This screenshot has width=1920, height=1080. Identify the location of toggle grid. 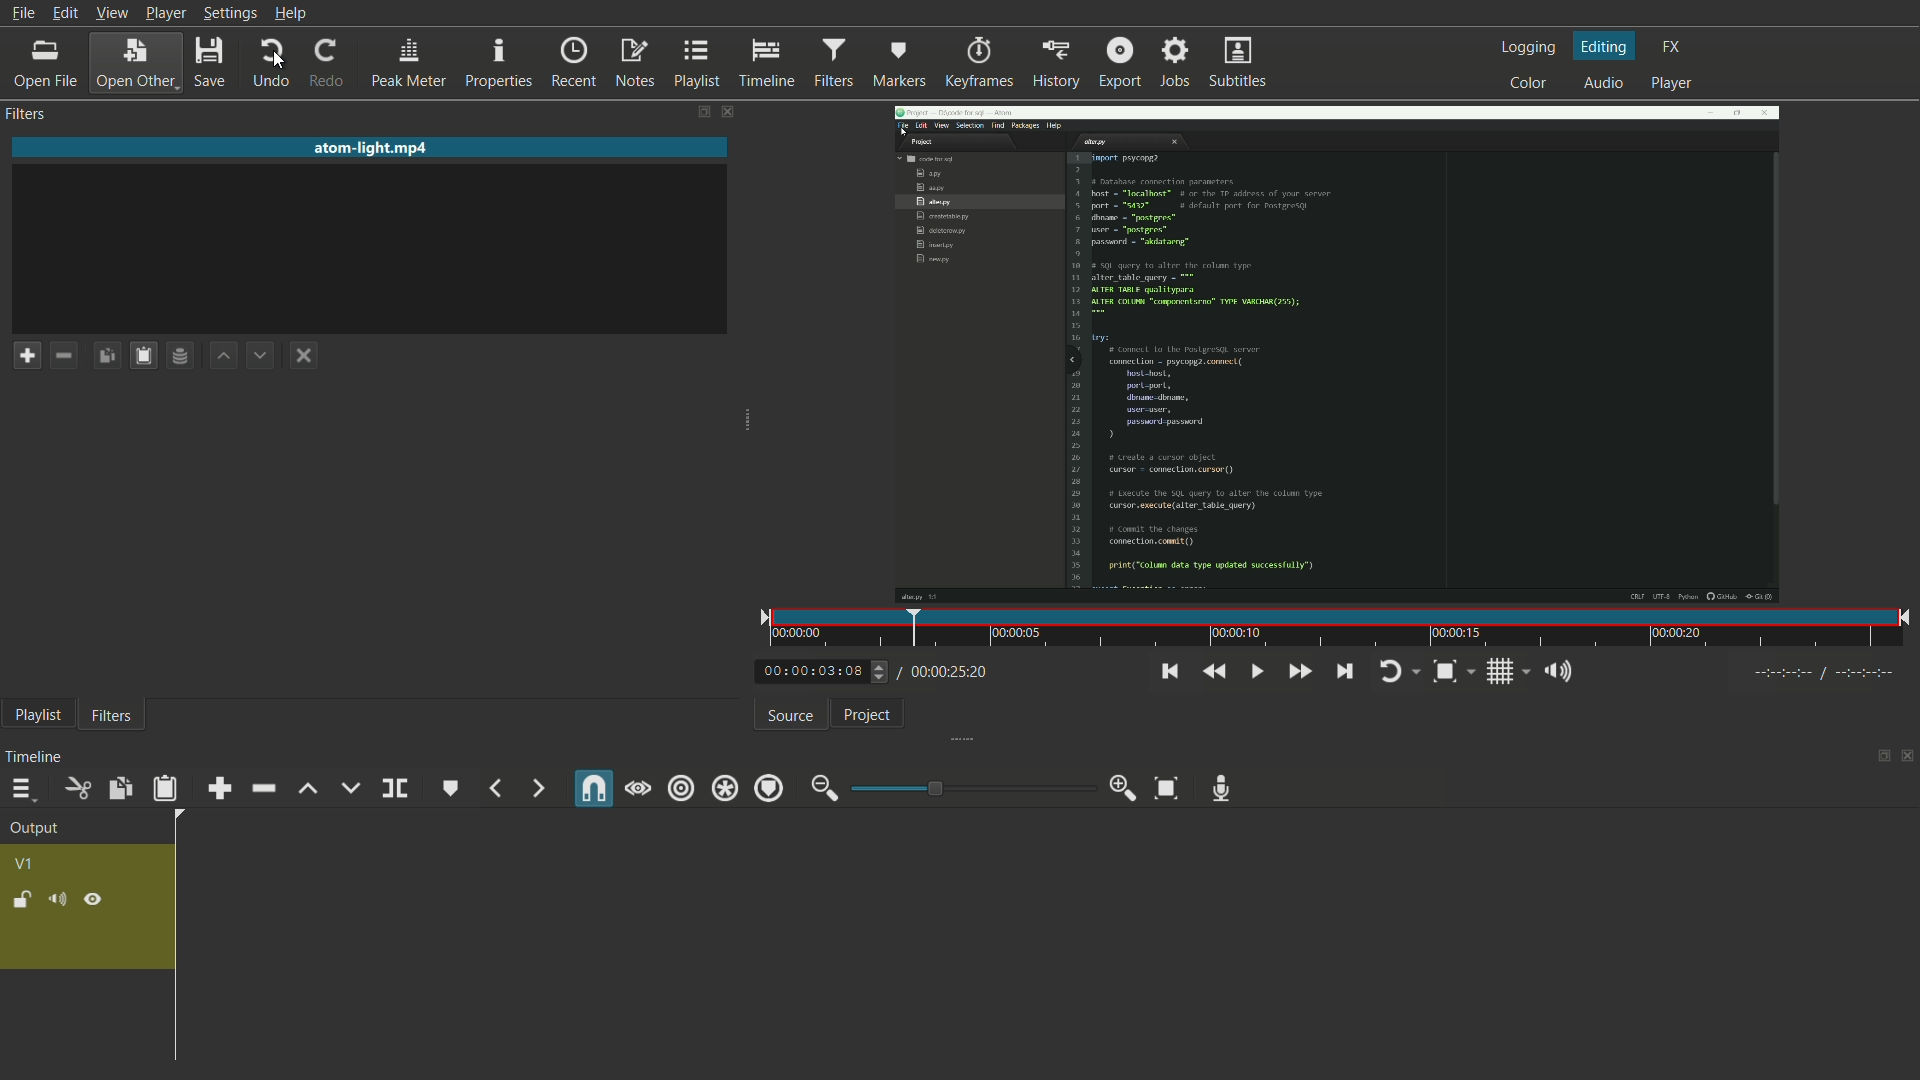
(1499, 673).